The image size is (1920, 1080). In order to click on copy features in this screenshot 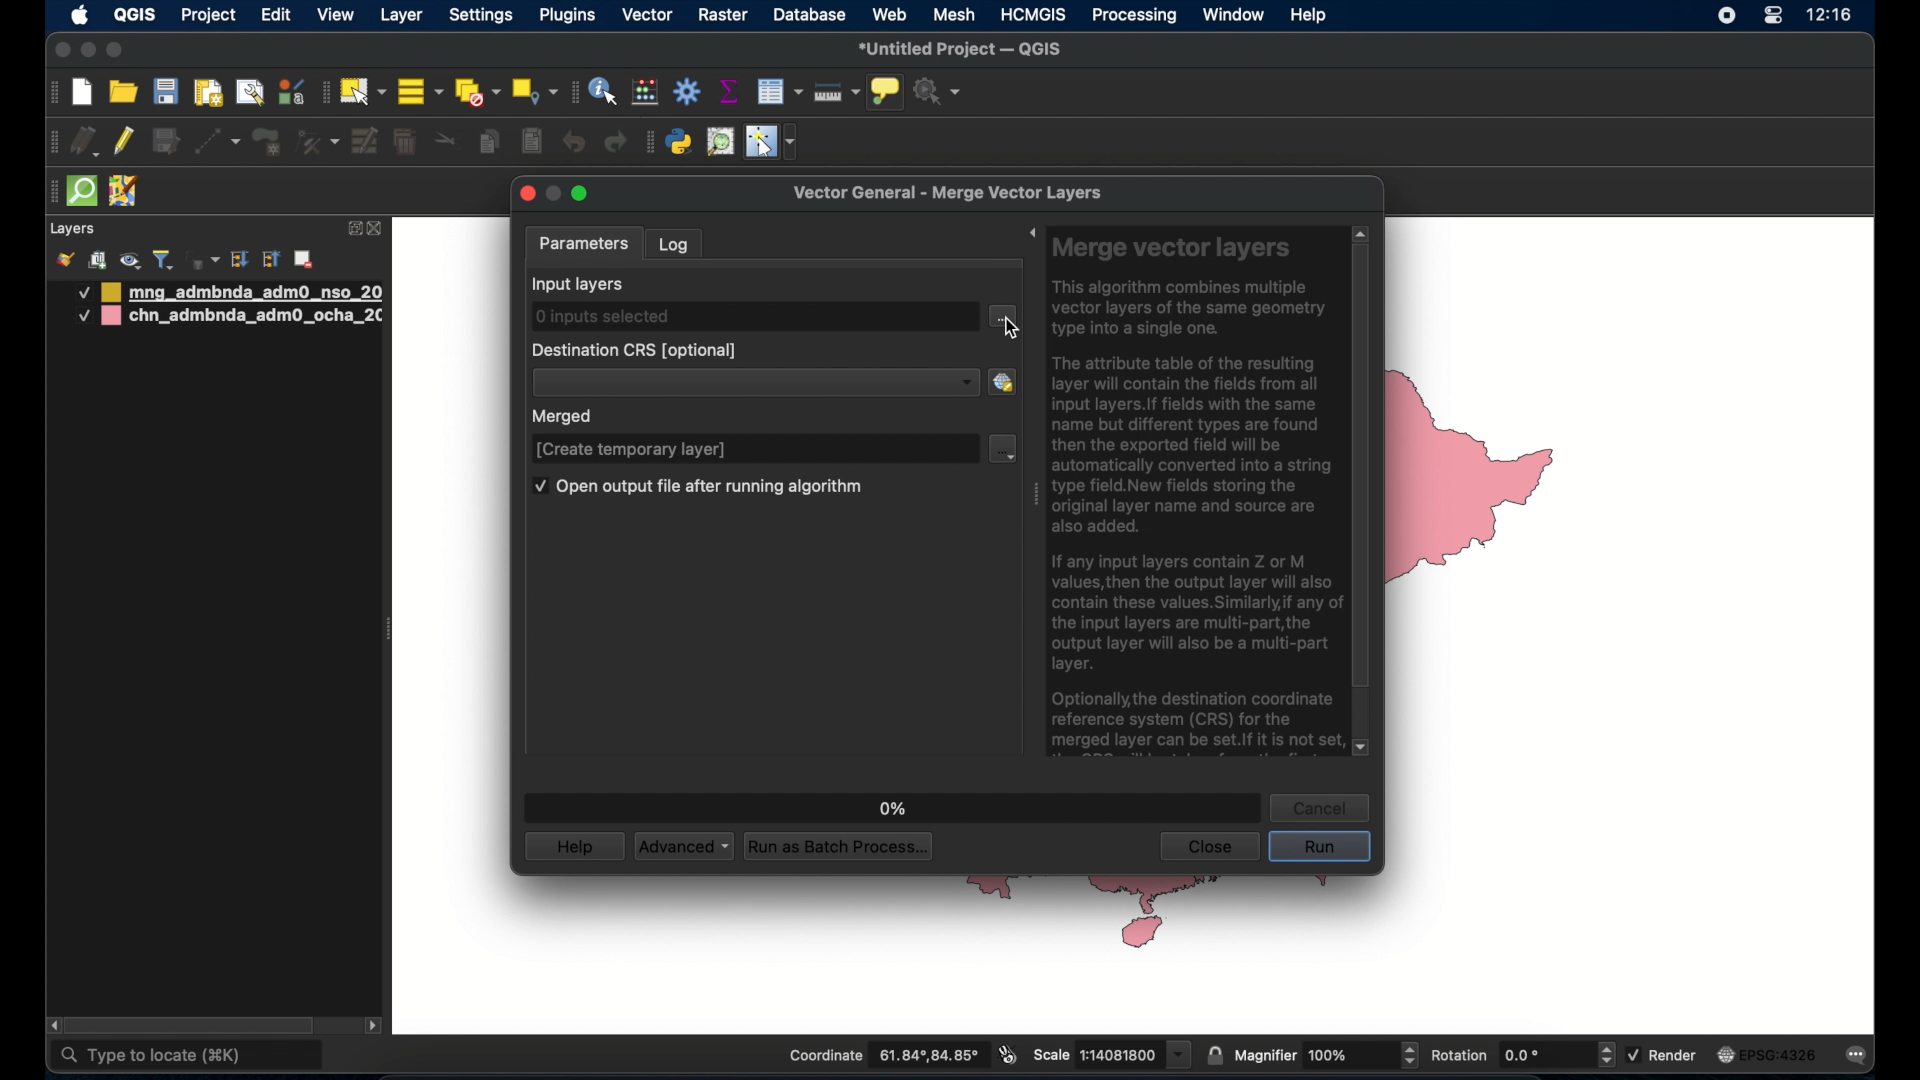, I will do `click(489, 144)`.